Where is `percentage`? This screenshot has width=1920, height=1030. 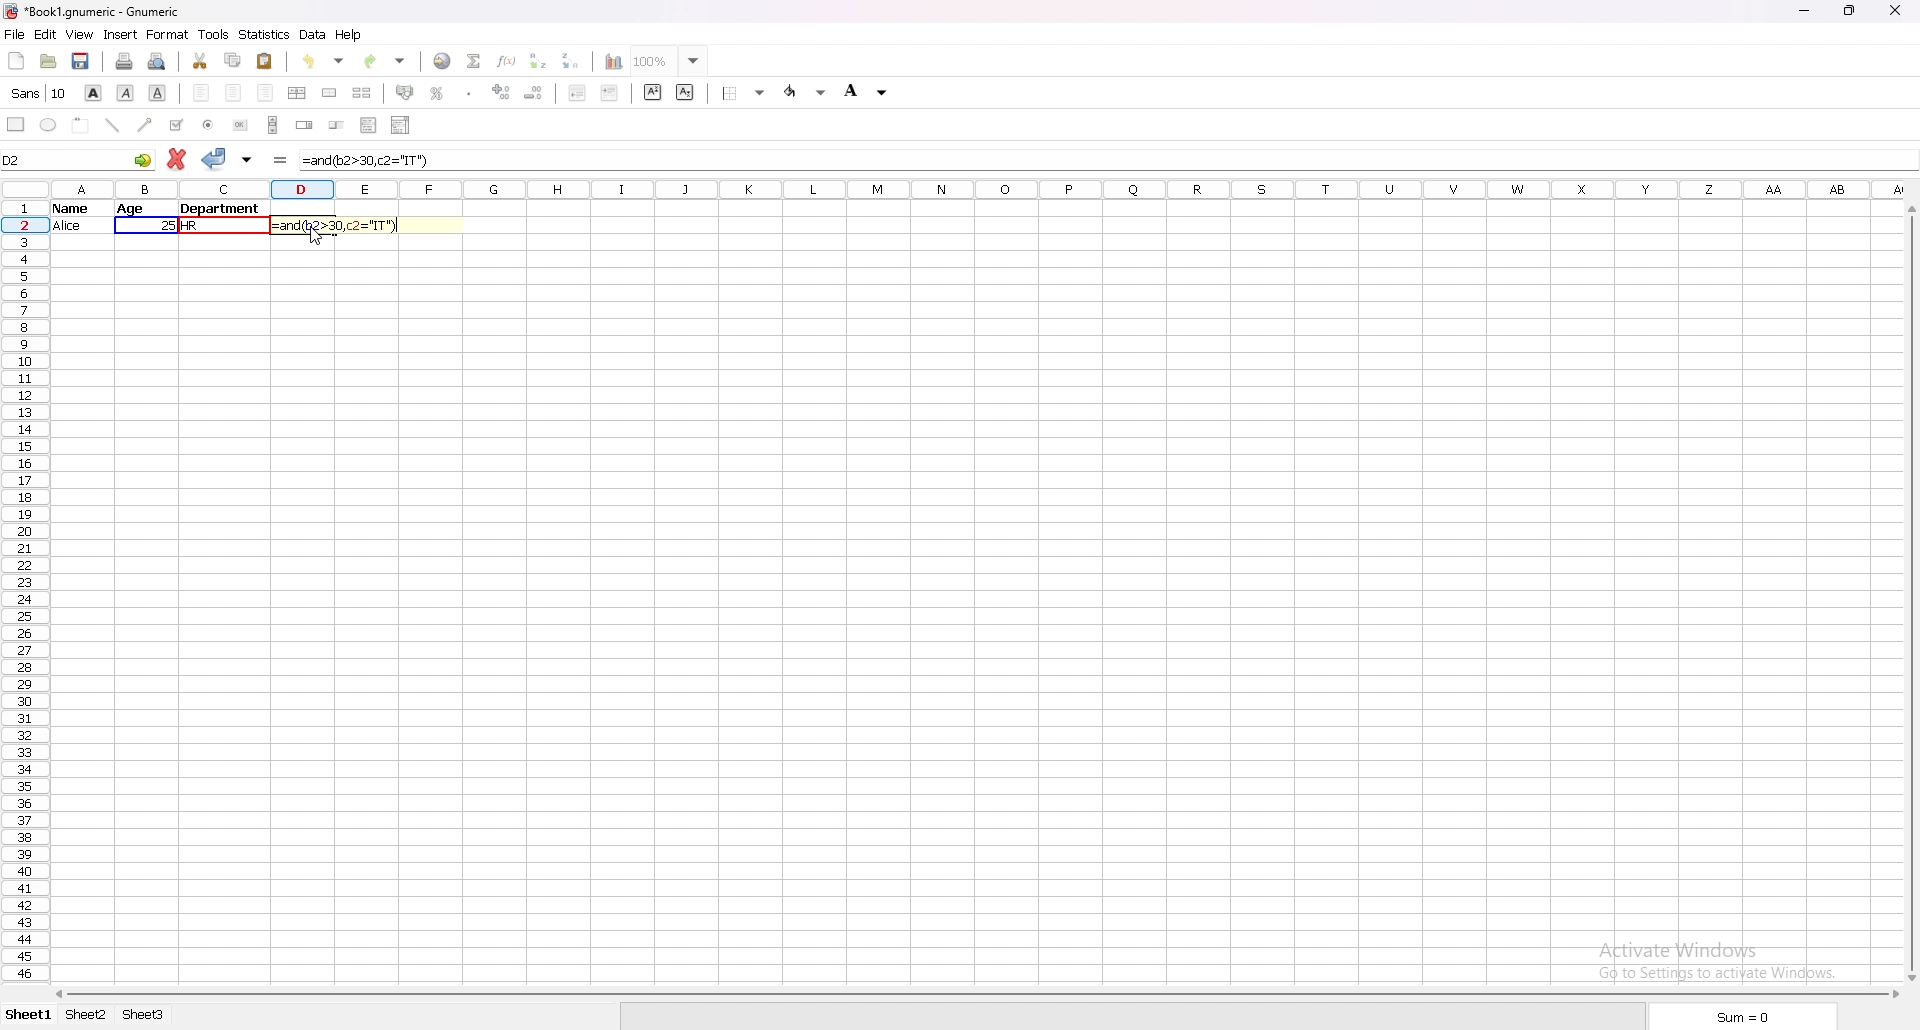 percentage is located at coordinates (435, 93).